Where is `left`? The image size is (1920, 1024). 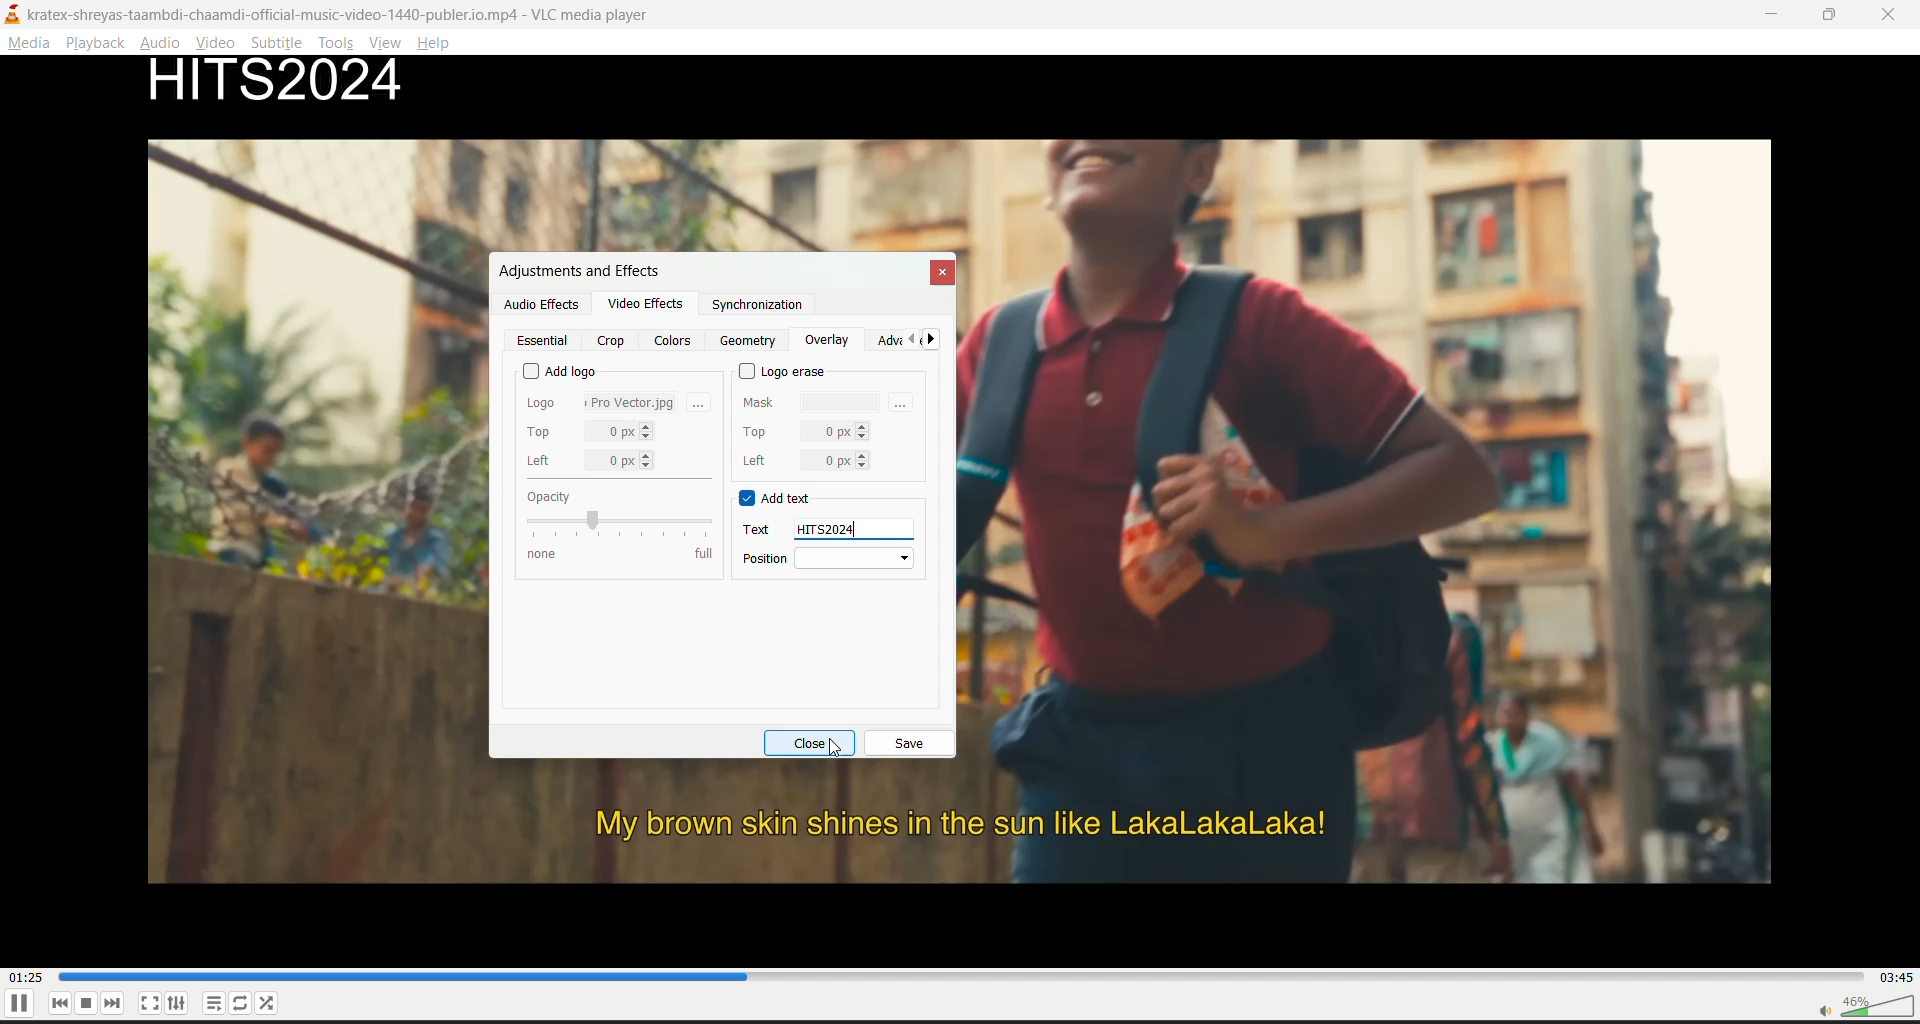
left is located at coordinates (592, 463).